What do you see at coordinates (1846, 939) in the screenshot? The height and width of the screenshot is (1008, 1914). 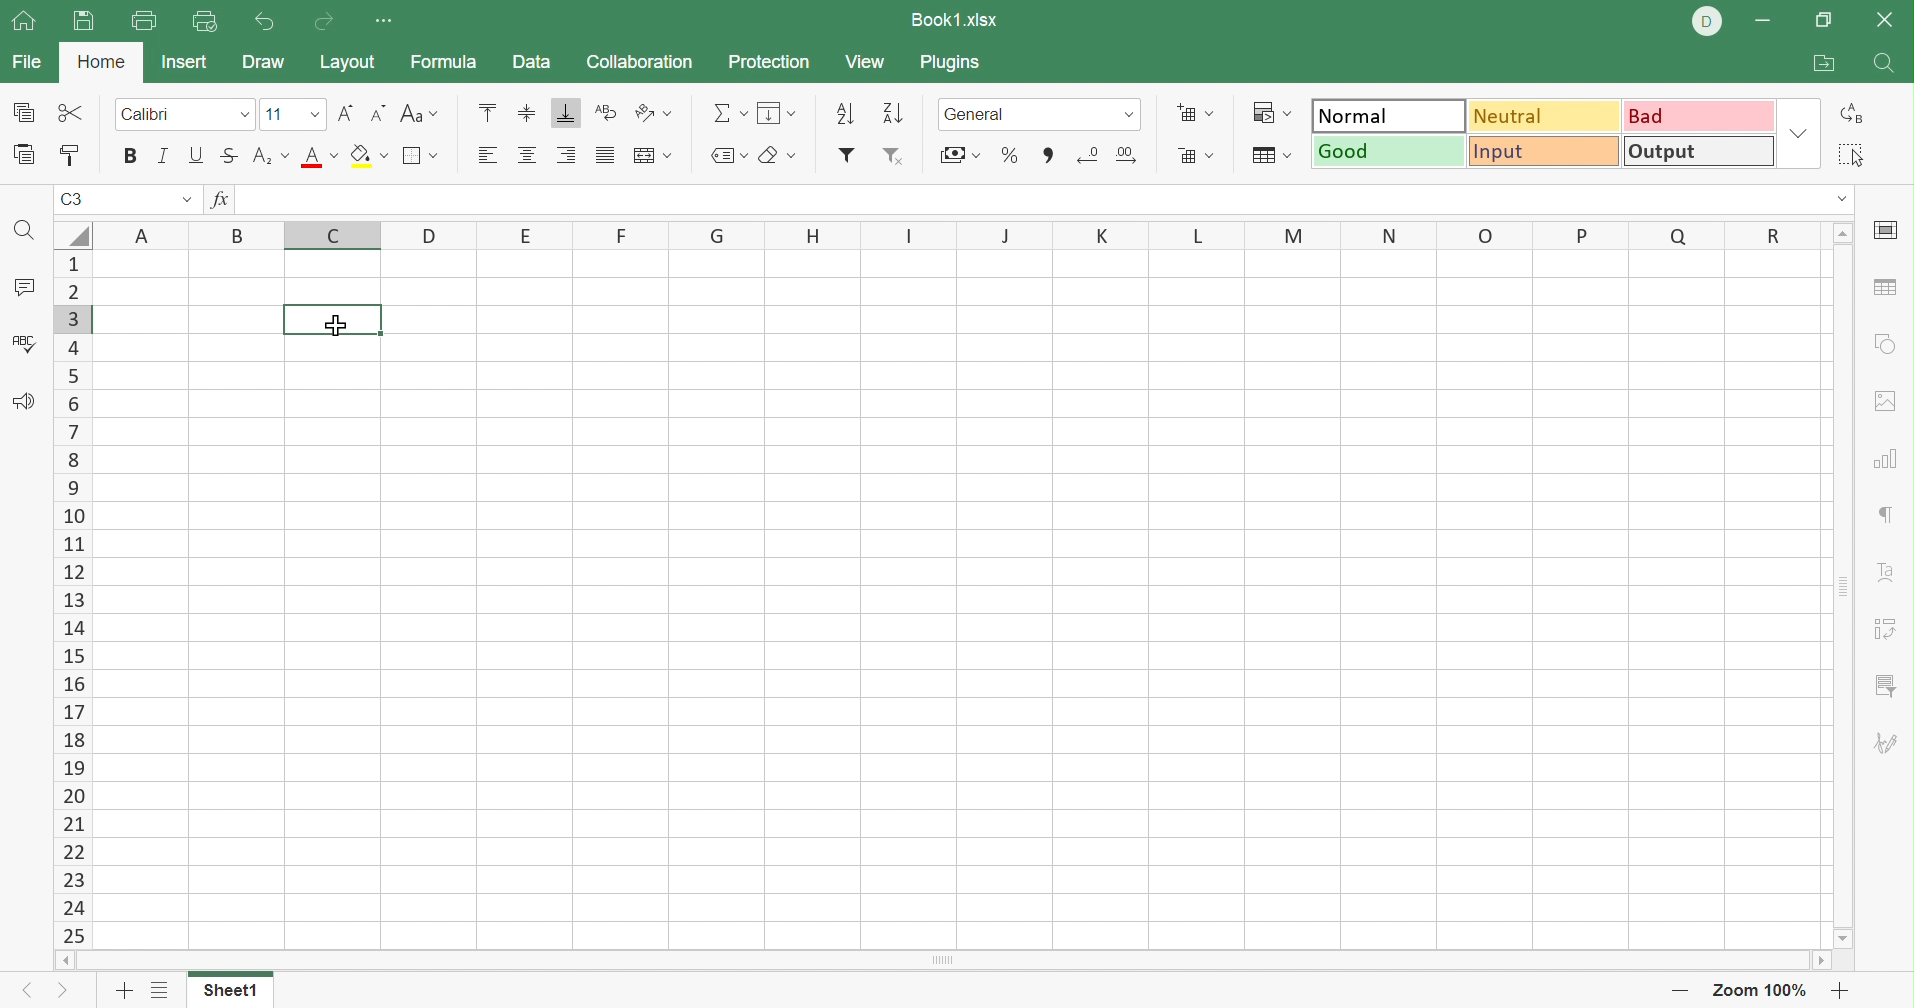 I see `Scroll down` at bounding box center [1846, 939].